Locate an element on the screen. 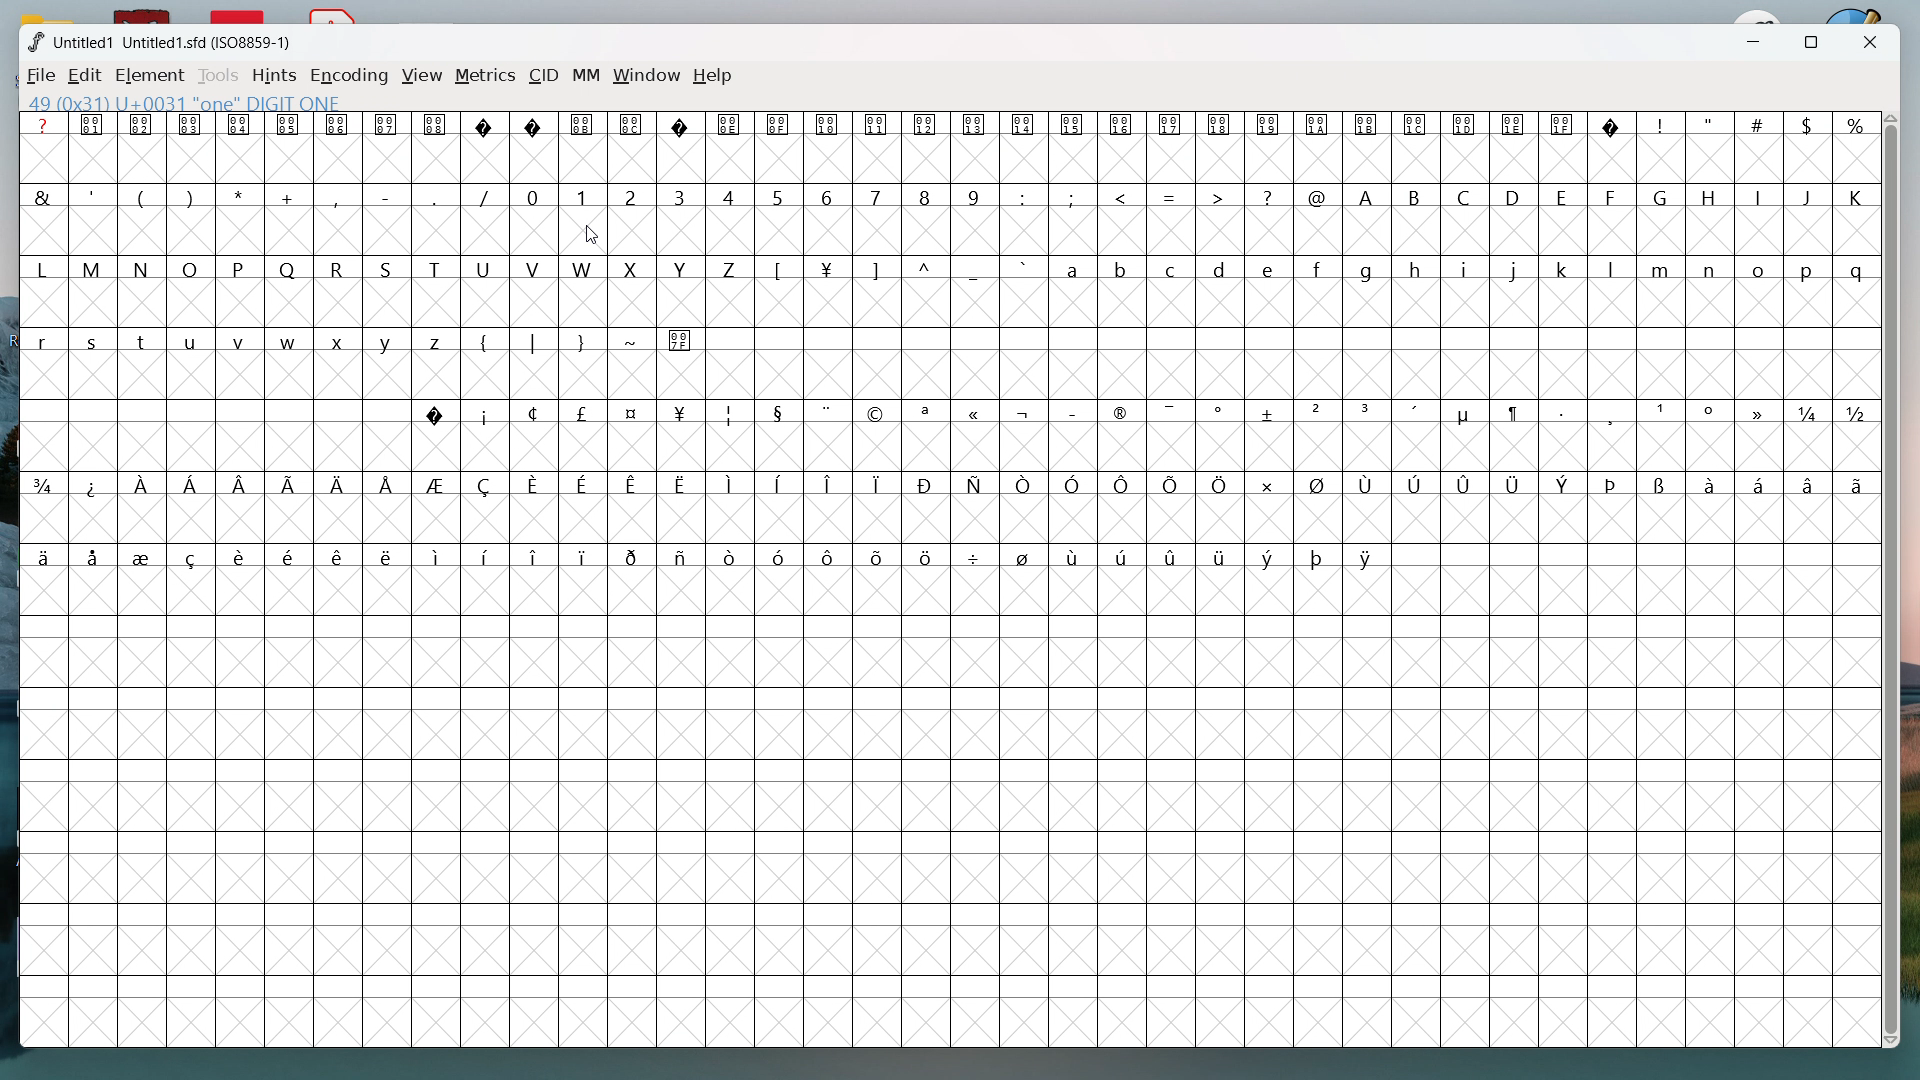  help is located at coordinates (715, 76).